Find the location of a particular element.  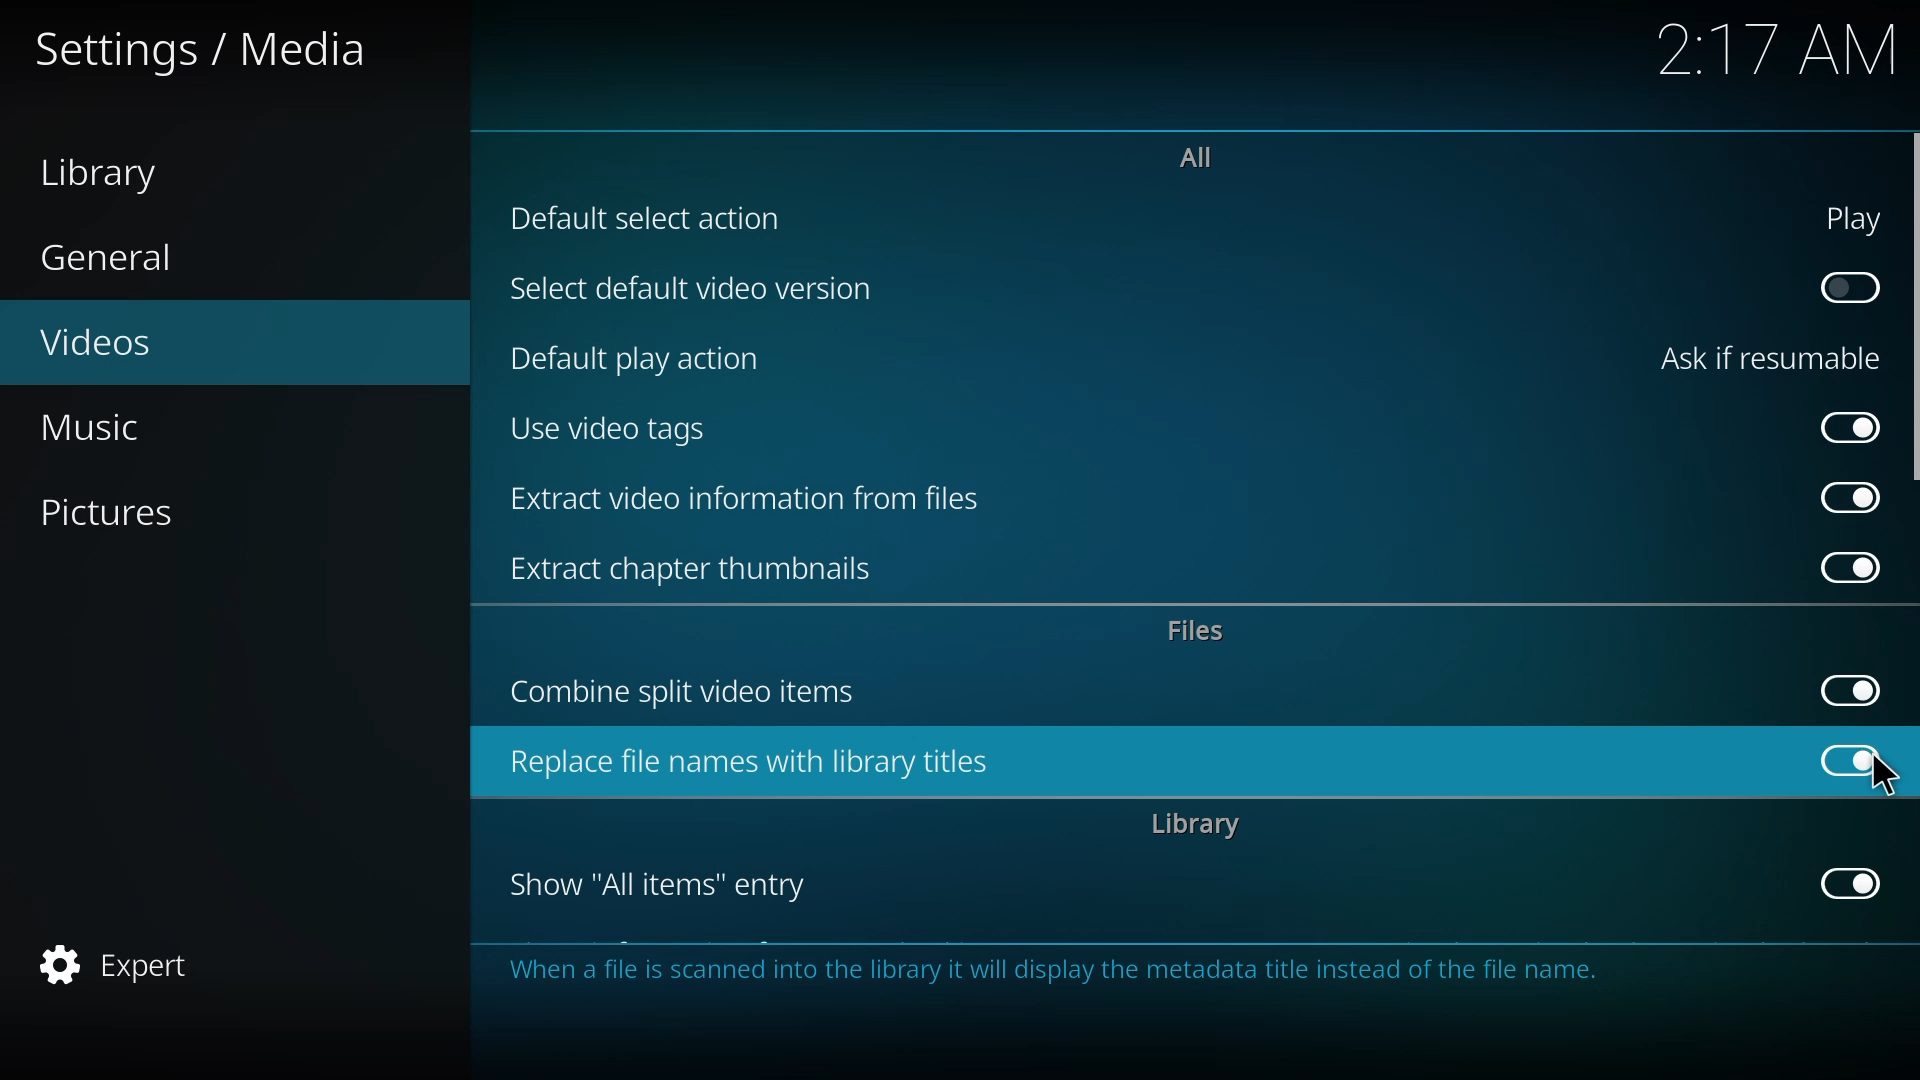

use video tags is located at coordinates (615, 430).